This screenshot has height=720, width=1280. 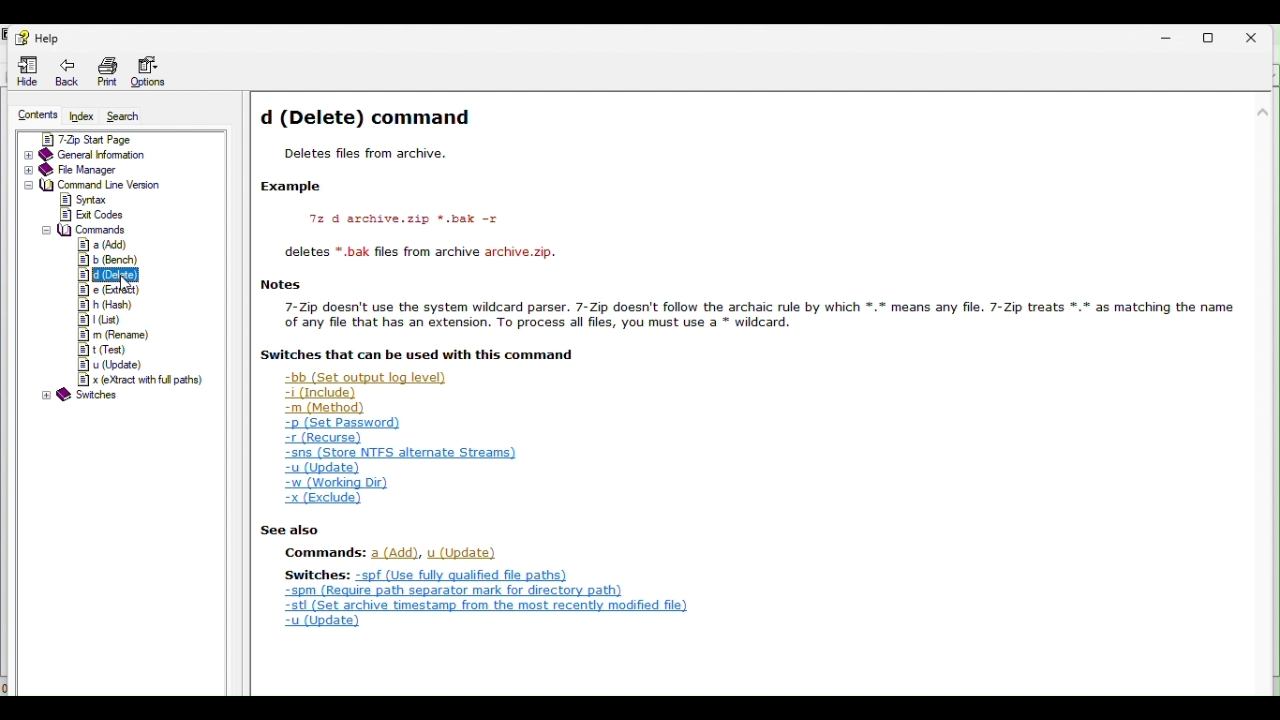 What do you see at coordinates (24, 69) in the screenshot?
I see `Hide` at bounding box center [24, 69].